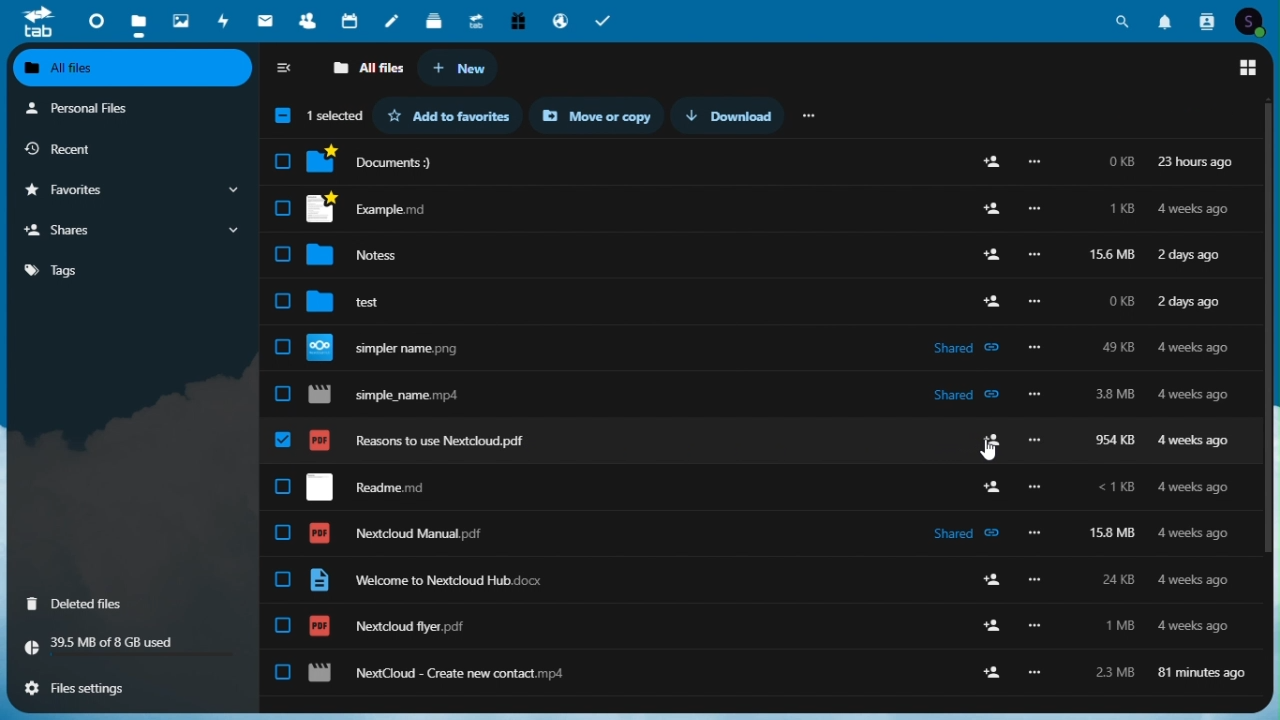 The height and width of the screenshot is (720, 1280). I want to click on checkbox, so click(283, 626).